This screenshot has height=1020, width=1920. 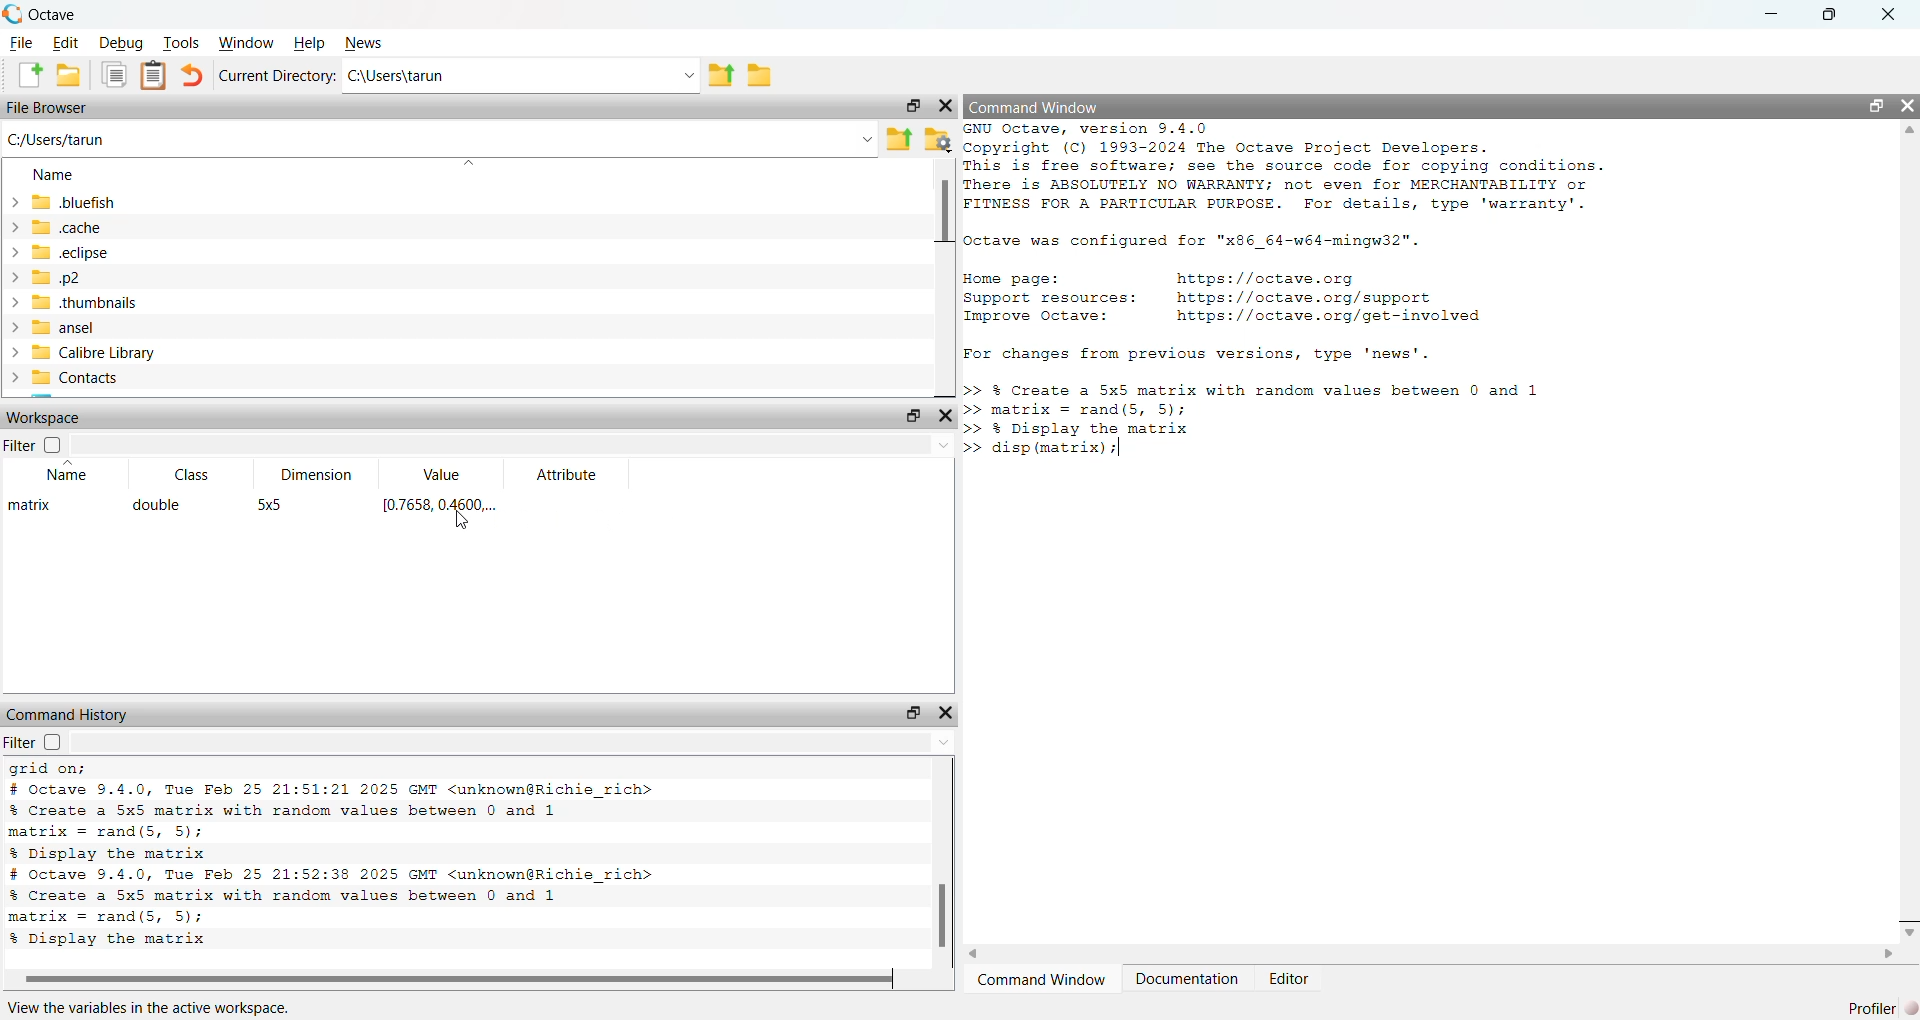 I want to click on close, so click(x=950, y=416).